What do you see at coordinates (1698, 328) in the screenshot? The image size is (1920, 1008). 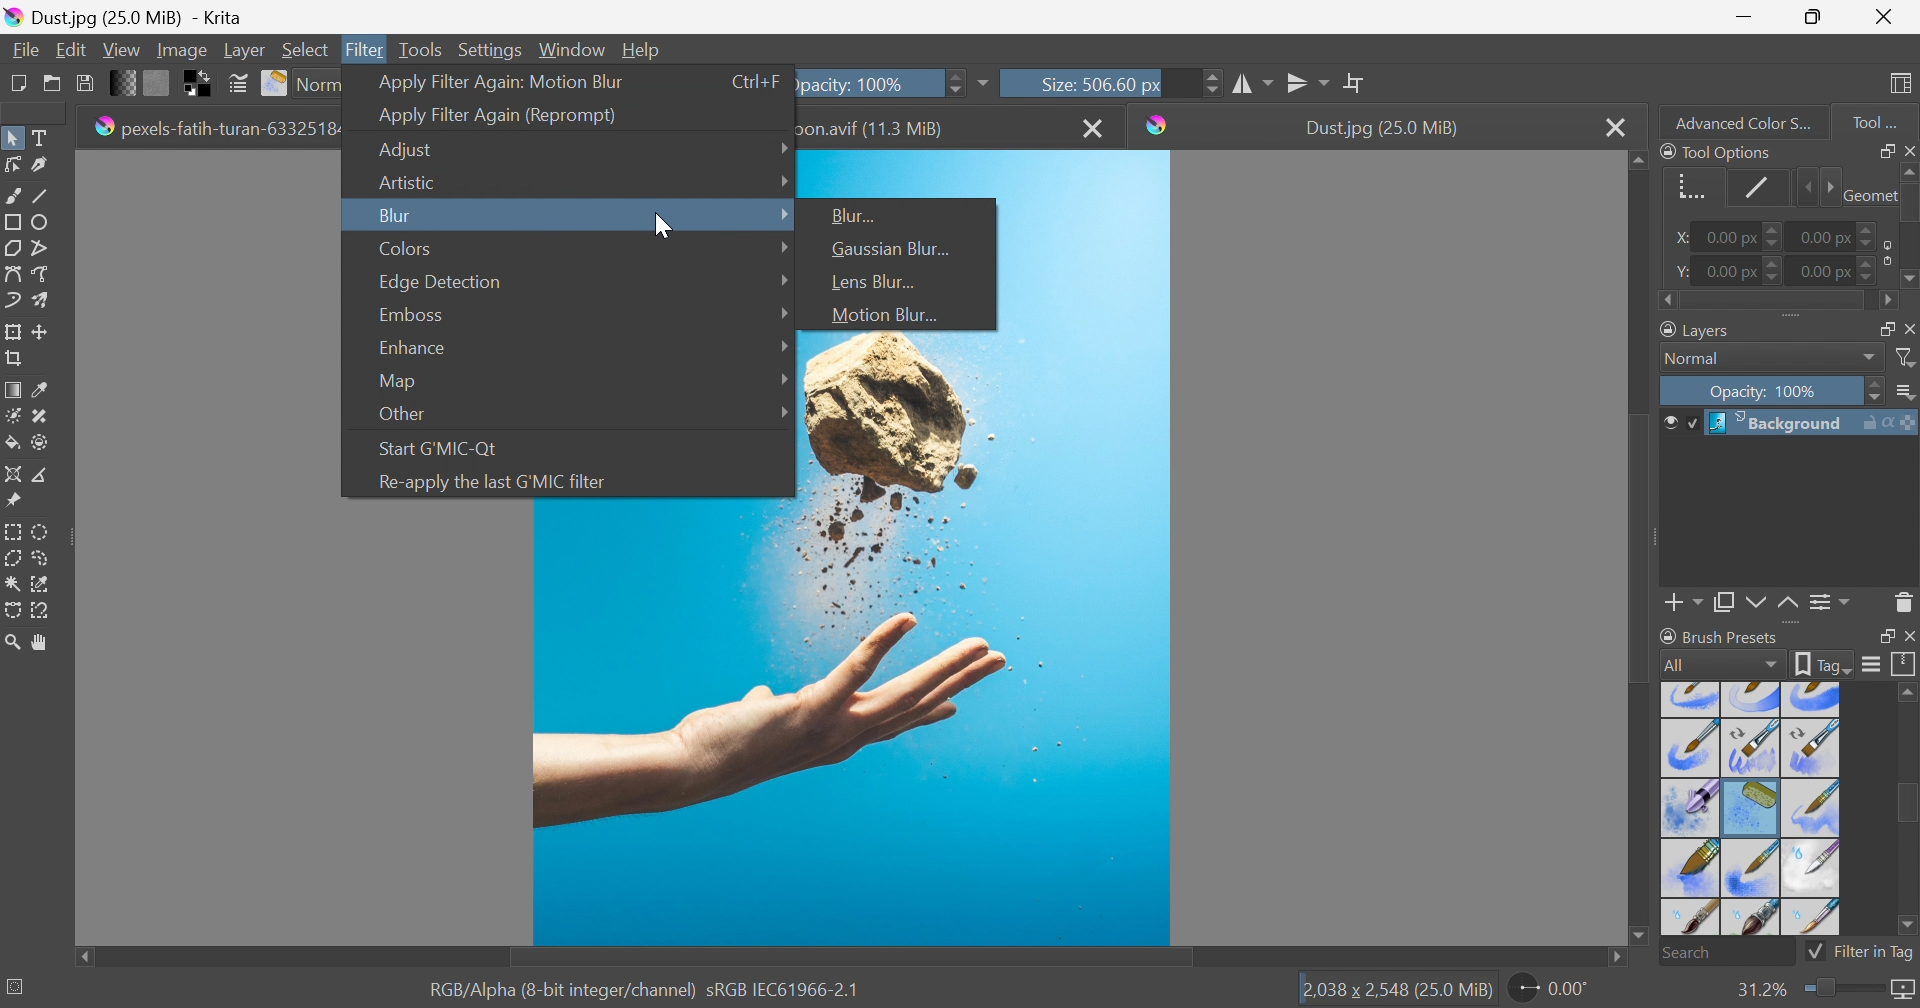 I see `Layers` at bounding box center [1698, 328].